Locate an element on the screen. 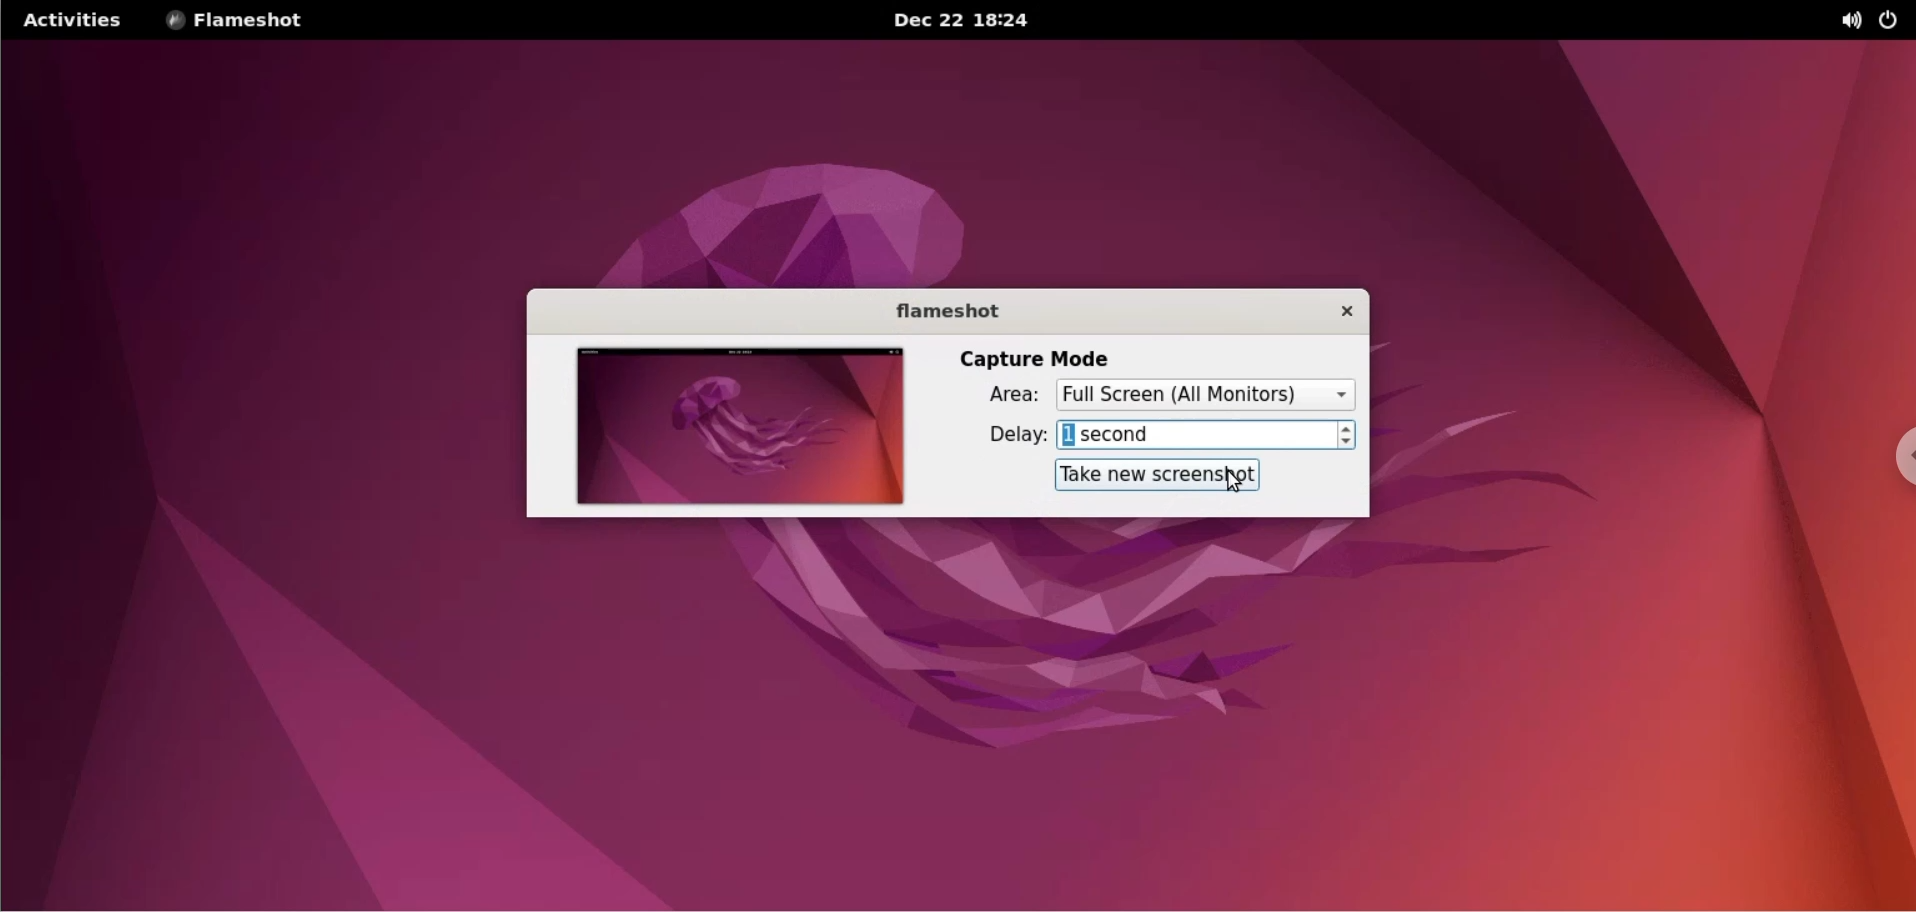 This screenshot has height=912, width=1916. area: is located at coordinates (1002, 395).